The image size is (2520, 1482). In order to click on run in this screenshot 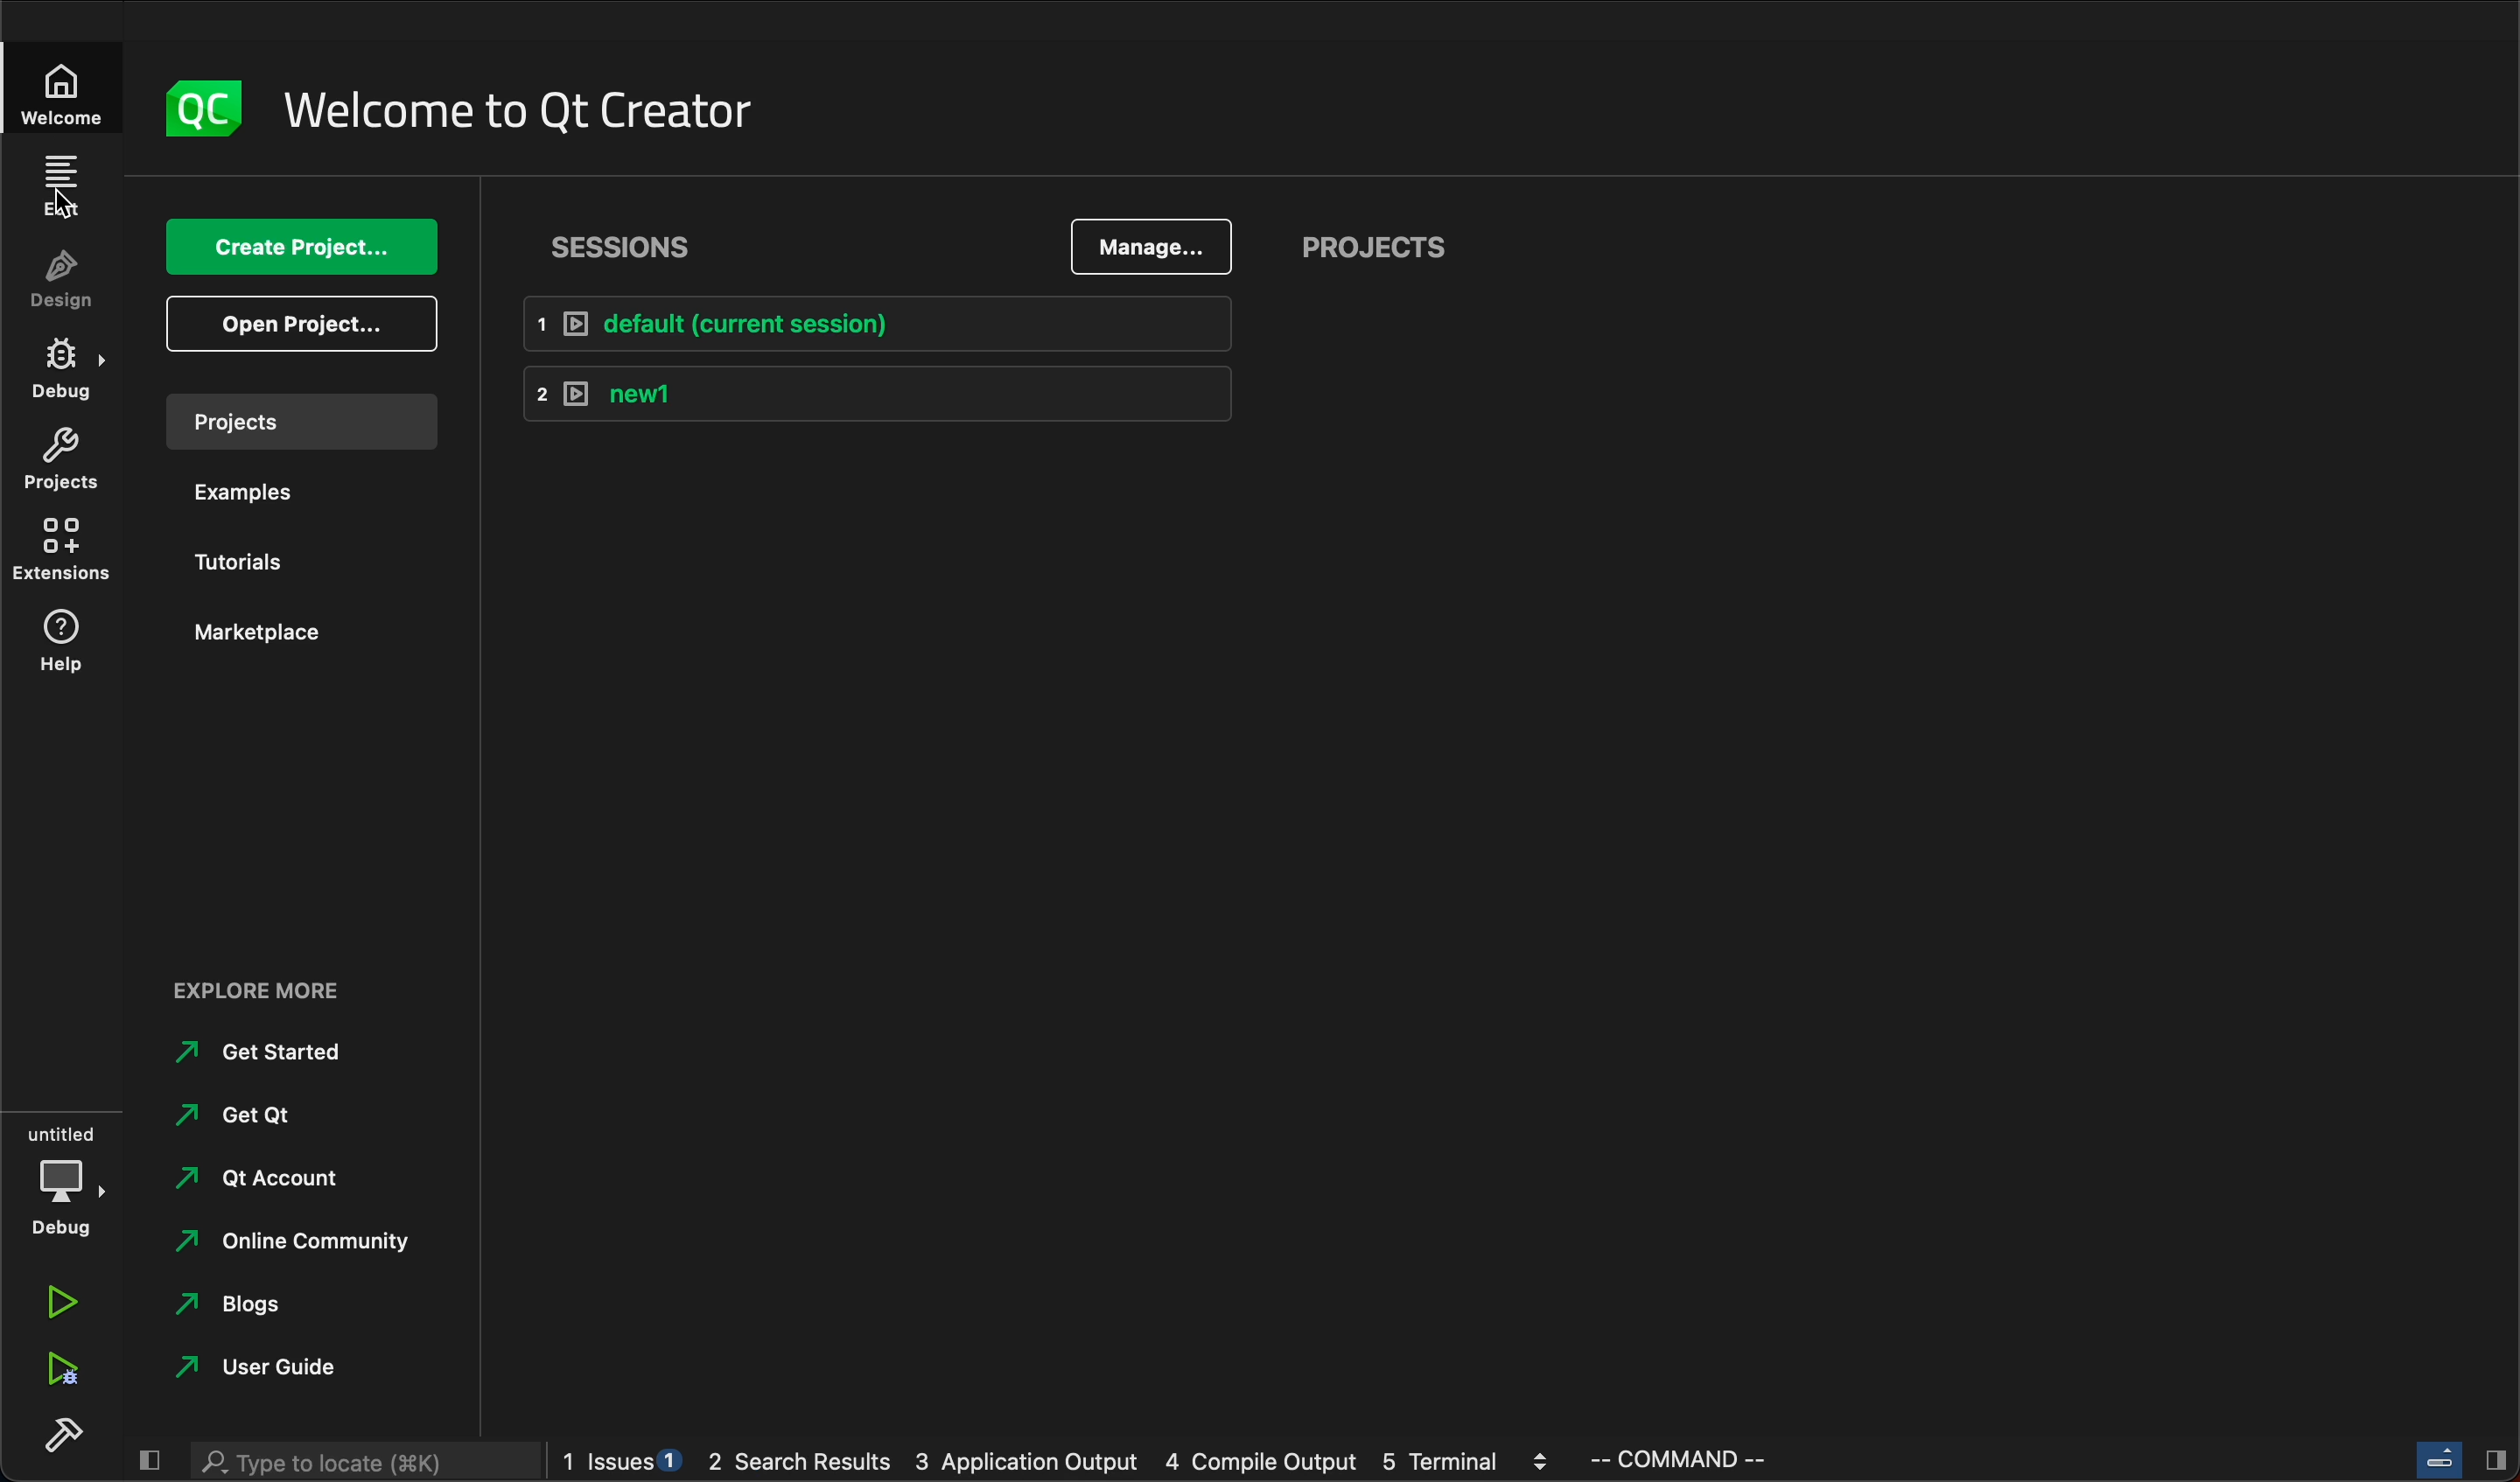, I will do `click(59, 1305)`.